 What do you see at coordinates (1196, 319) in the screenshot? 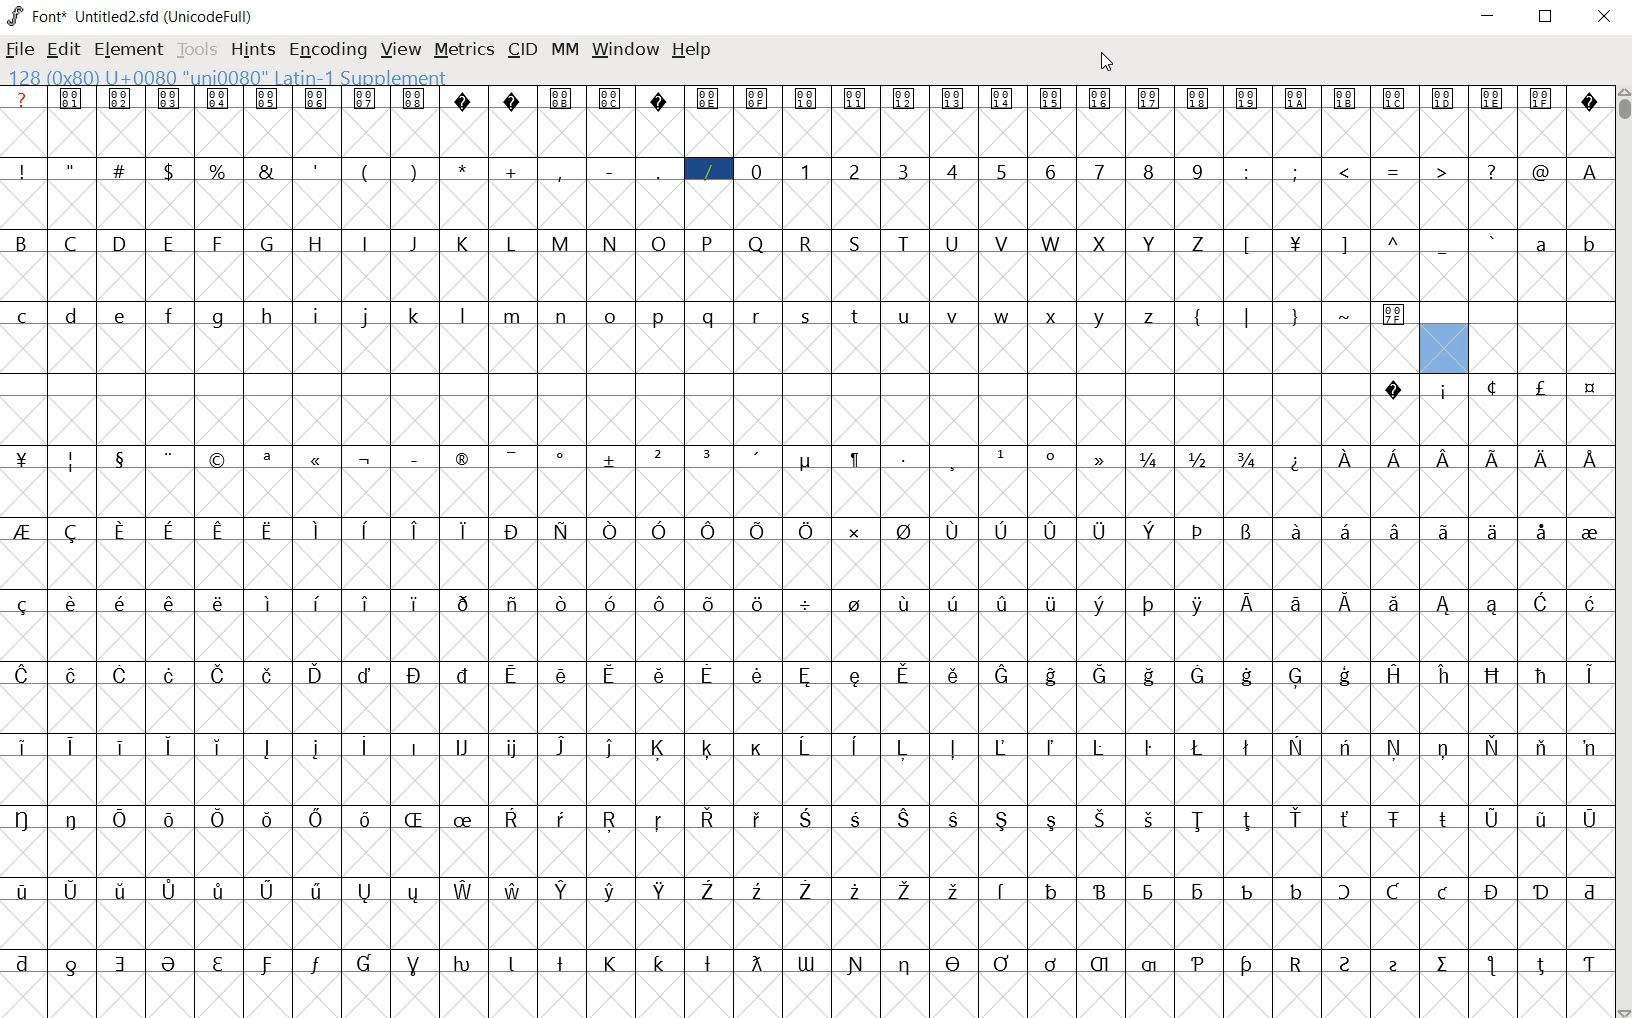
I see `glyph` at bounding box center [1196, 319].